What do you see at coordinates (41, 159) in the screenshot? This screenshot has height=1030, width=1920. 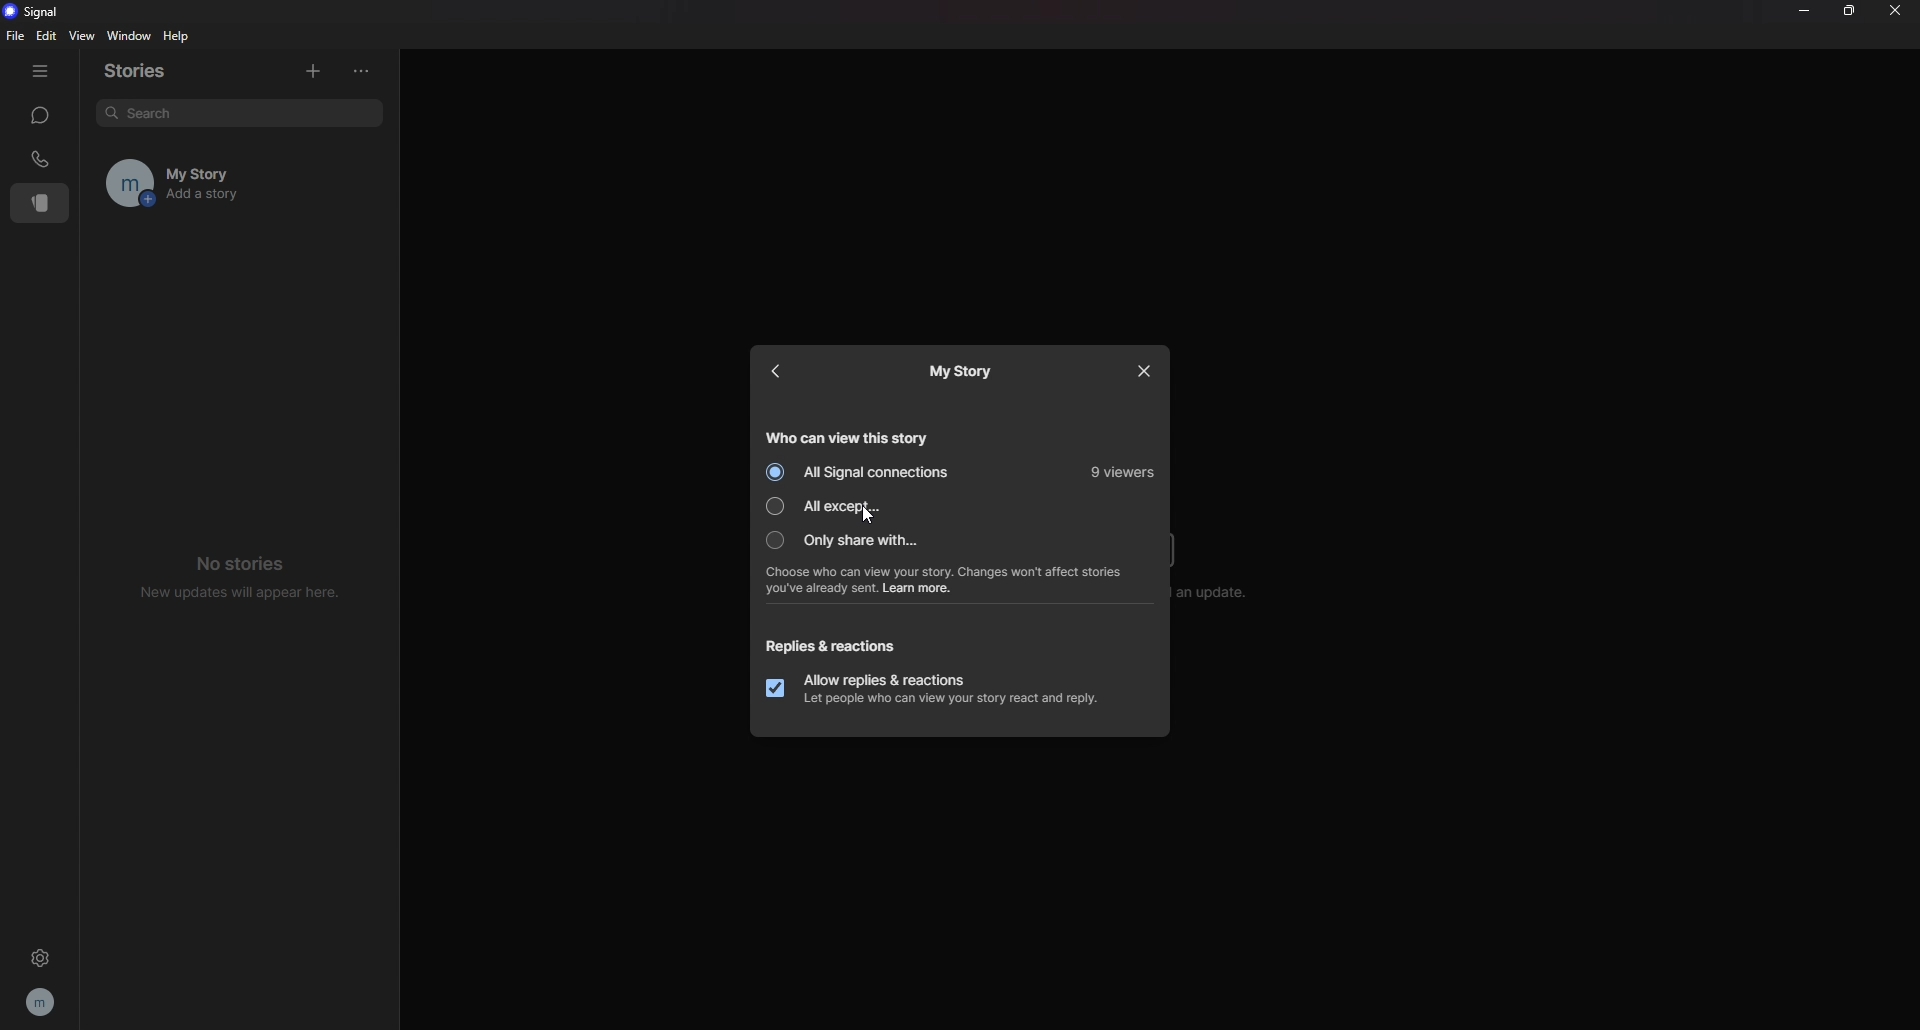 I see `calls` at bounding box center [41, 159].